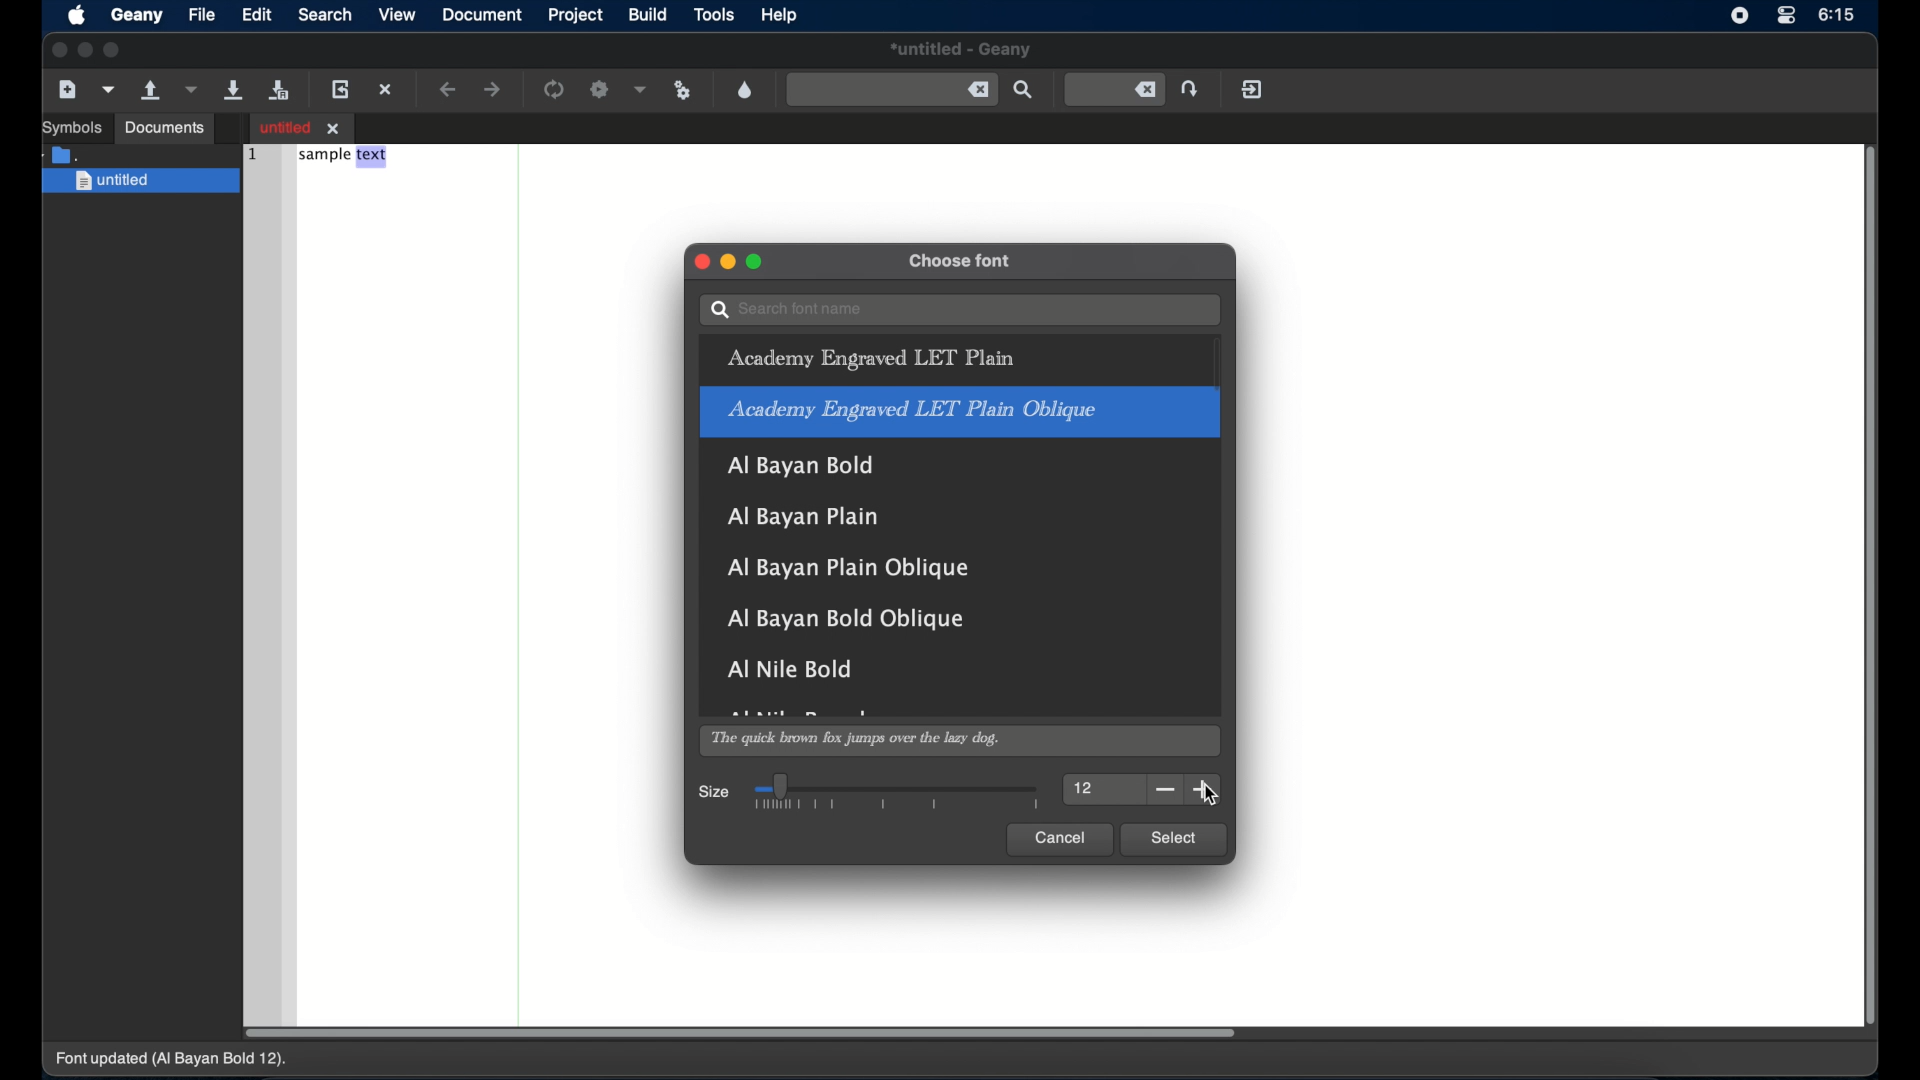 The height and width of the screenshot is (1080, 1920). What do you see at coordinates (779, 15) in the screenshot?
I see `help` at bounding box center [779, 15].